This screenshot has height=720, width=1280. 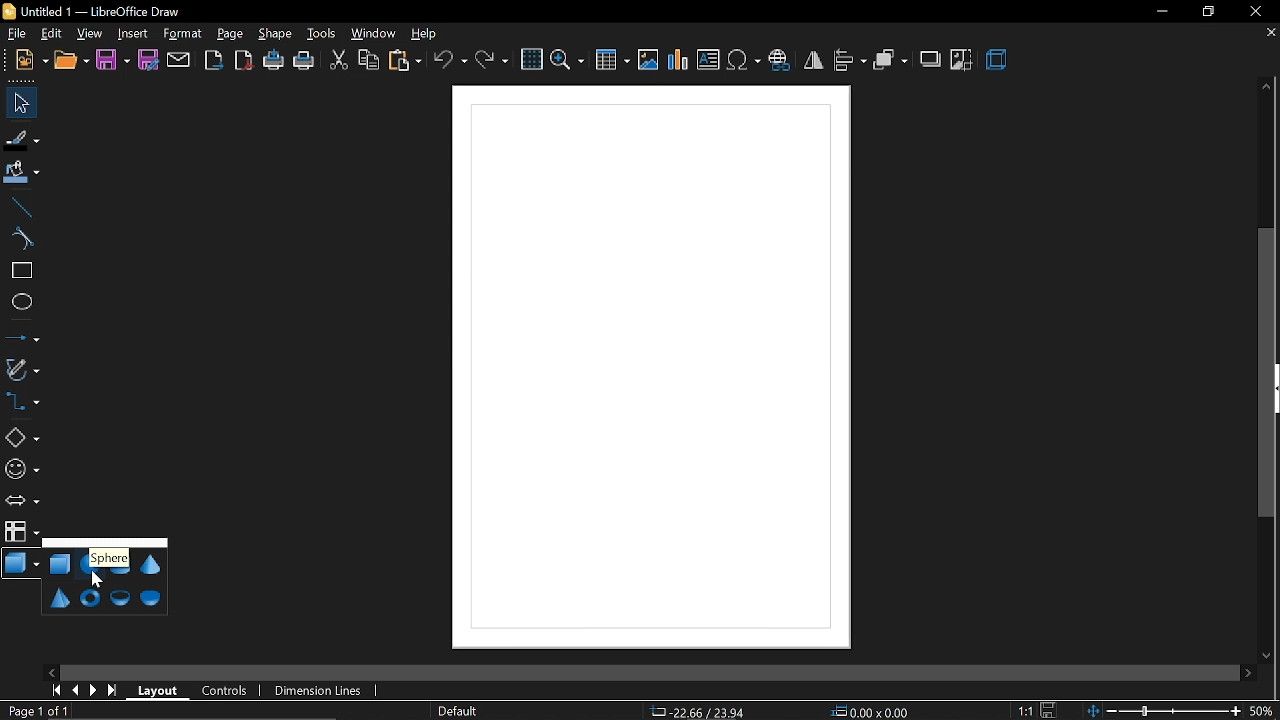 What do you see at coordinates (1023, 710) in the screenshot?
I see `1:1` at bounding box center [1023, 710].